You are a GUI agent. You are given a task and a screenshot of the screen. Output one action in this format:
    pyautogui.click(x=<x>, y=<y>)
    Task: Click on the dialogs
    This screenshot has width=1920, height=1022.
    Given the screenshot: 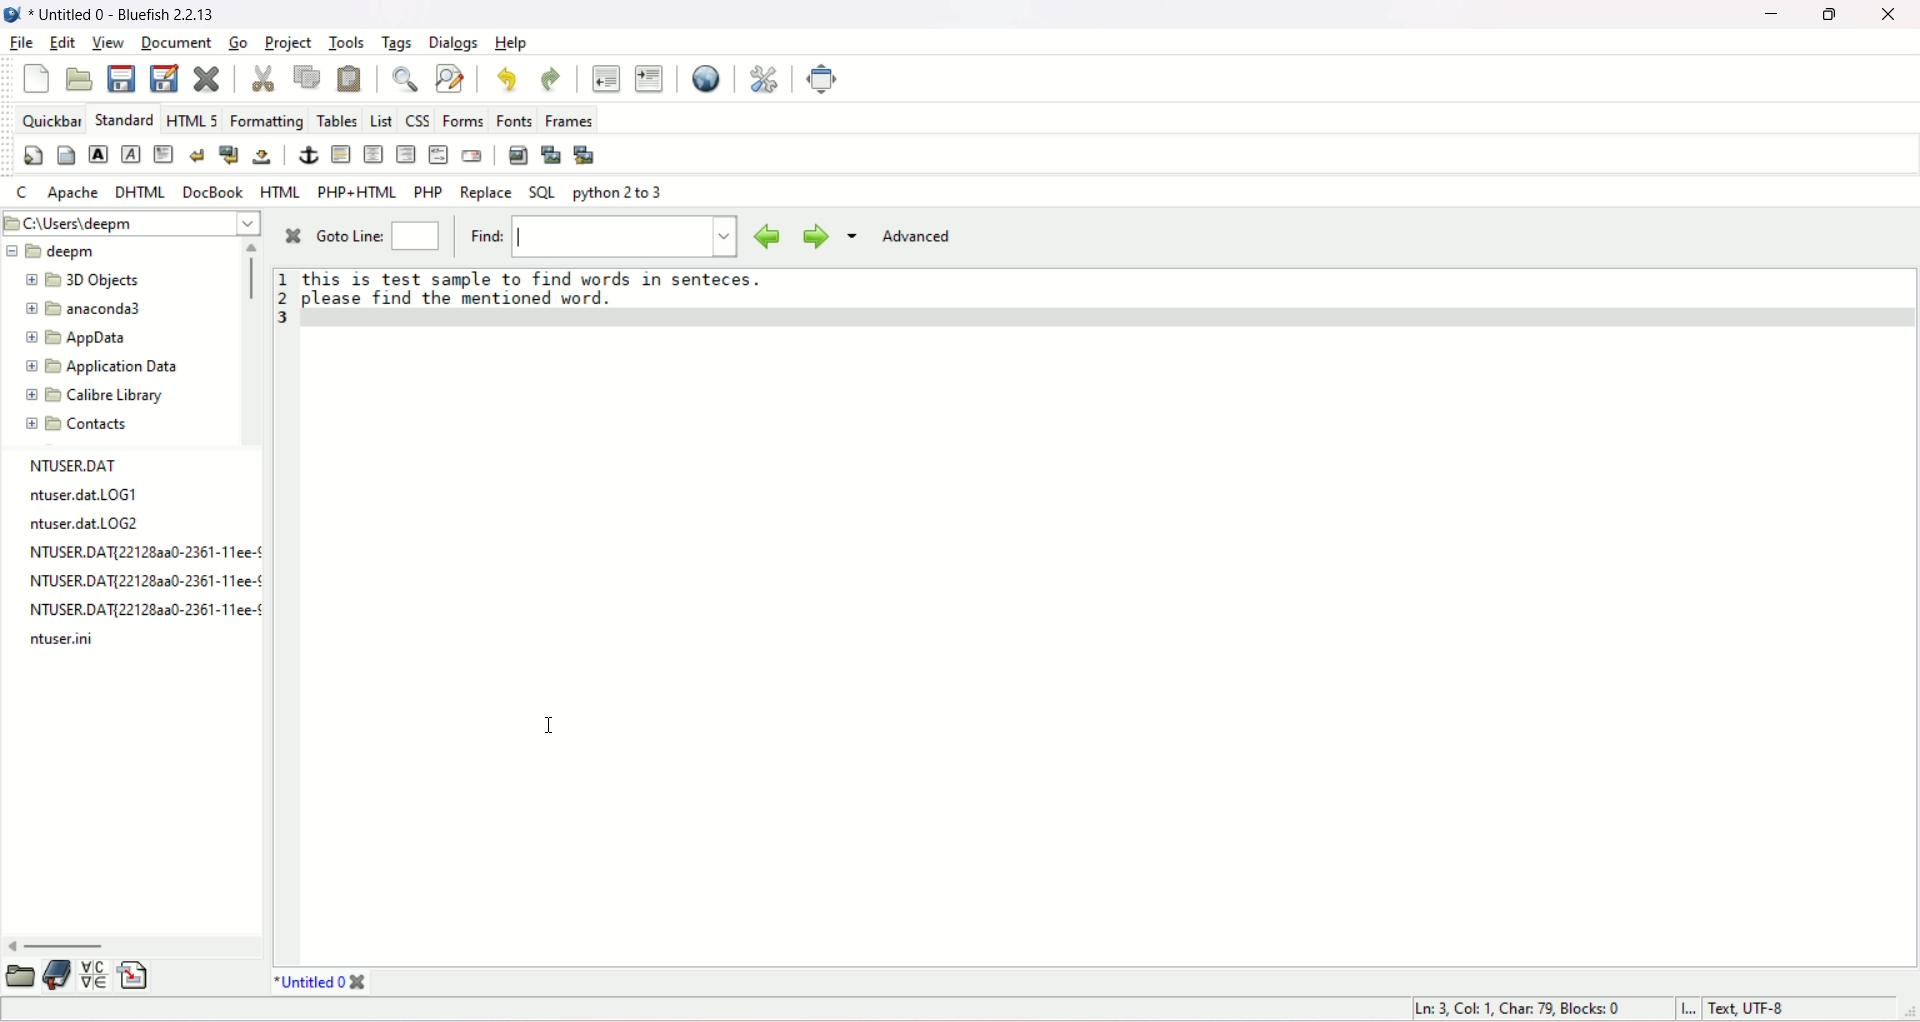 What is the action you would take?
    pyautogui.click(x=452, y=43)
    